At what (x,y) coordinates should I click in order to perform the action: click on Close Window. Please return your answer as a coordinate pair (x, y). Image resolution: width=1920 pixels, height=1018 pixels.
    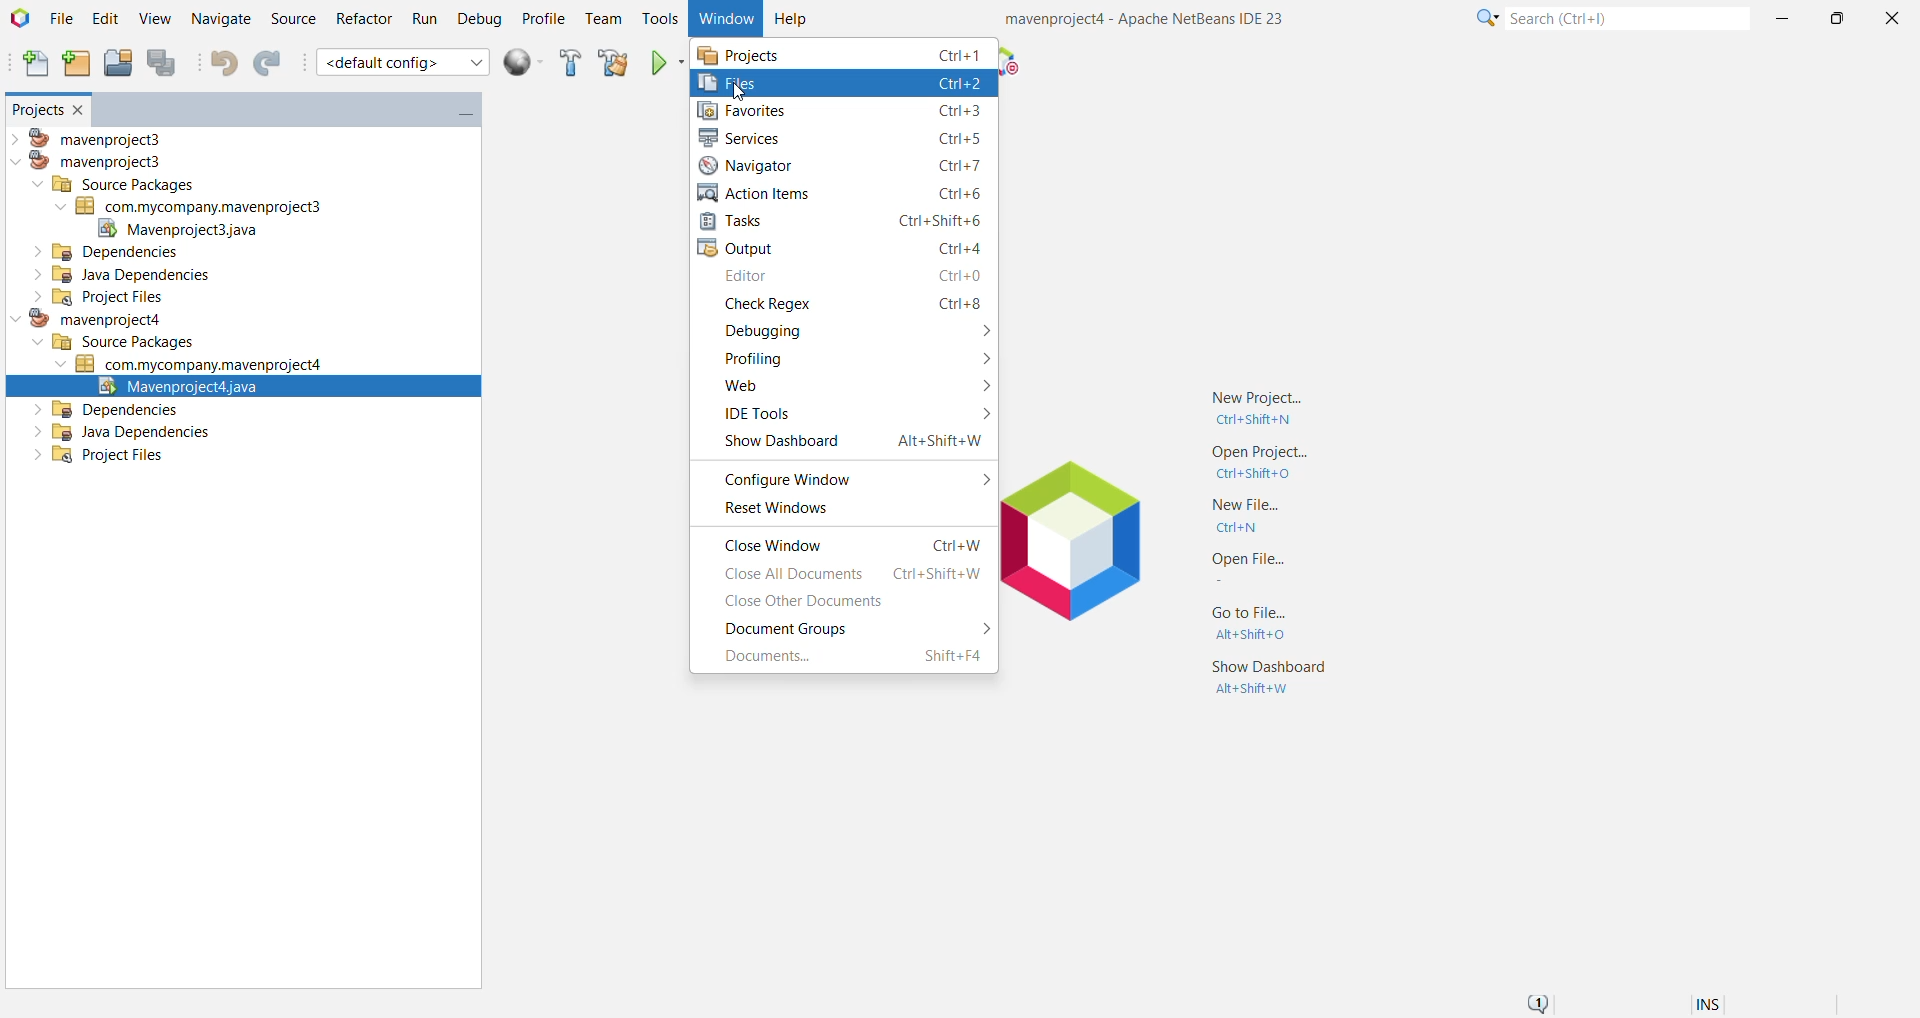
    Looking at the image, I should click on (854, 544).